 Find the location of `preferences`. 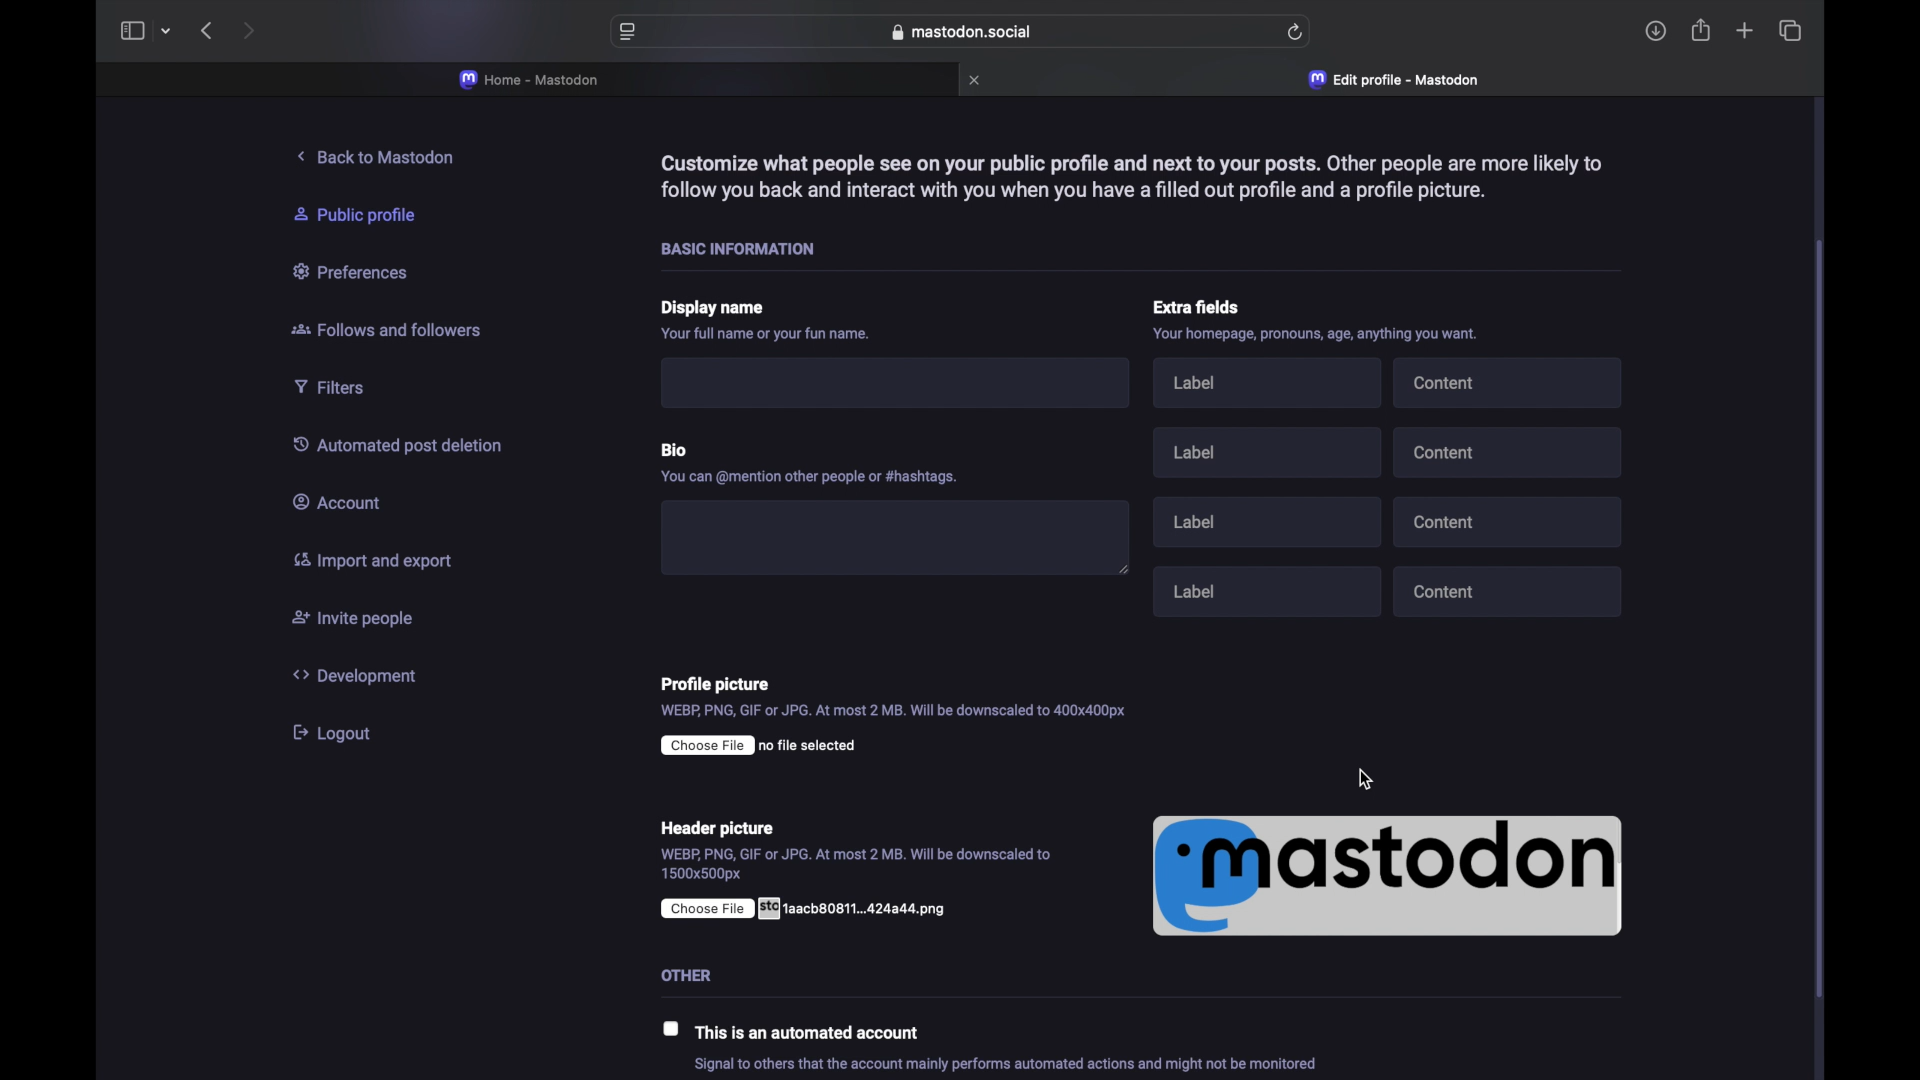

preferences is located at coordinates (355, 273).